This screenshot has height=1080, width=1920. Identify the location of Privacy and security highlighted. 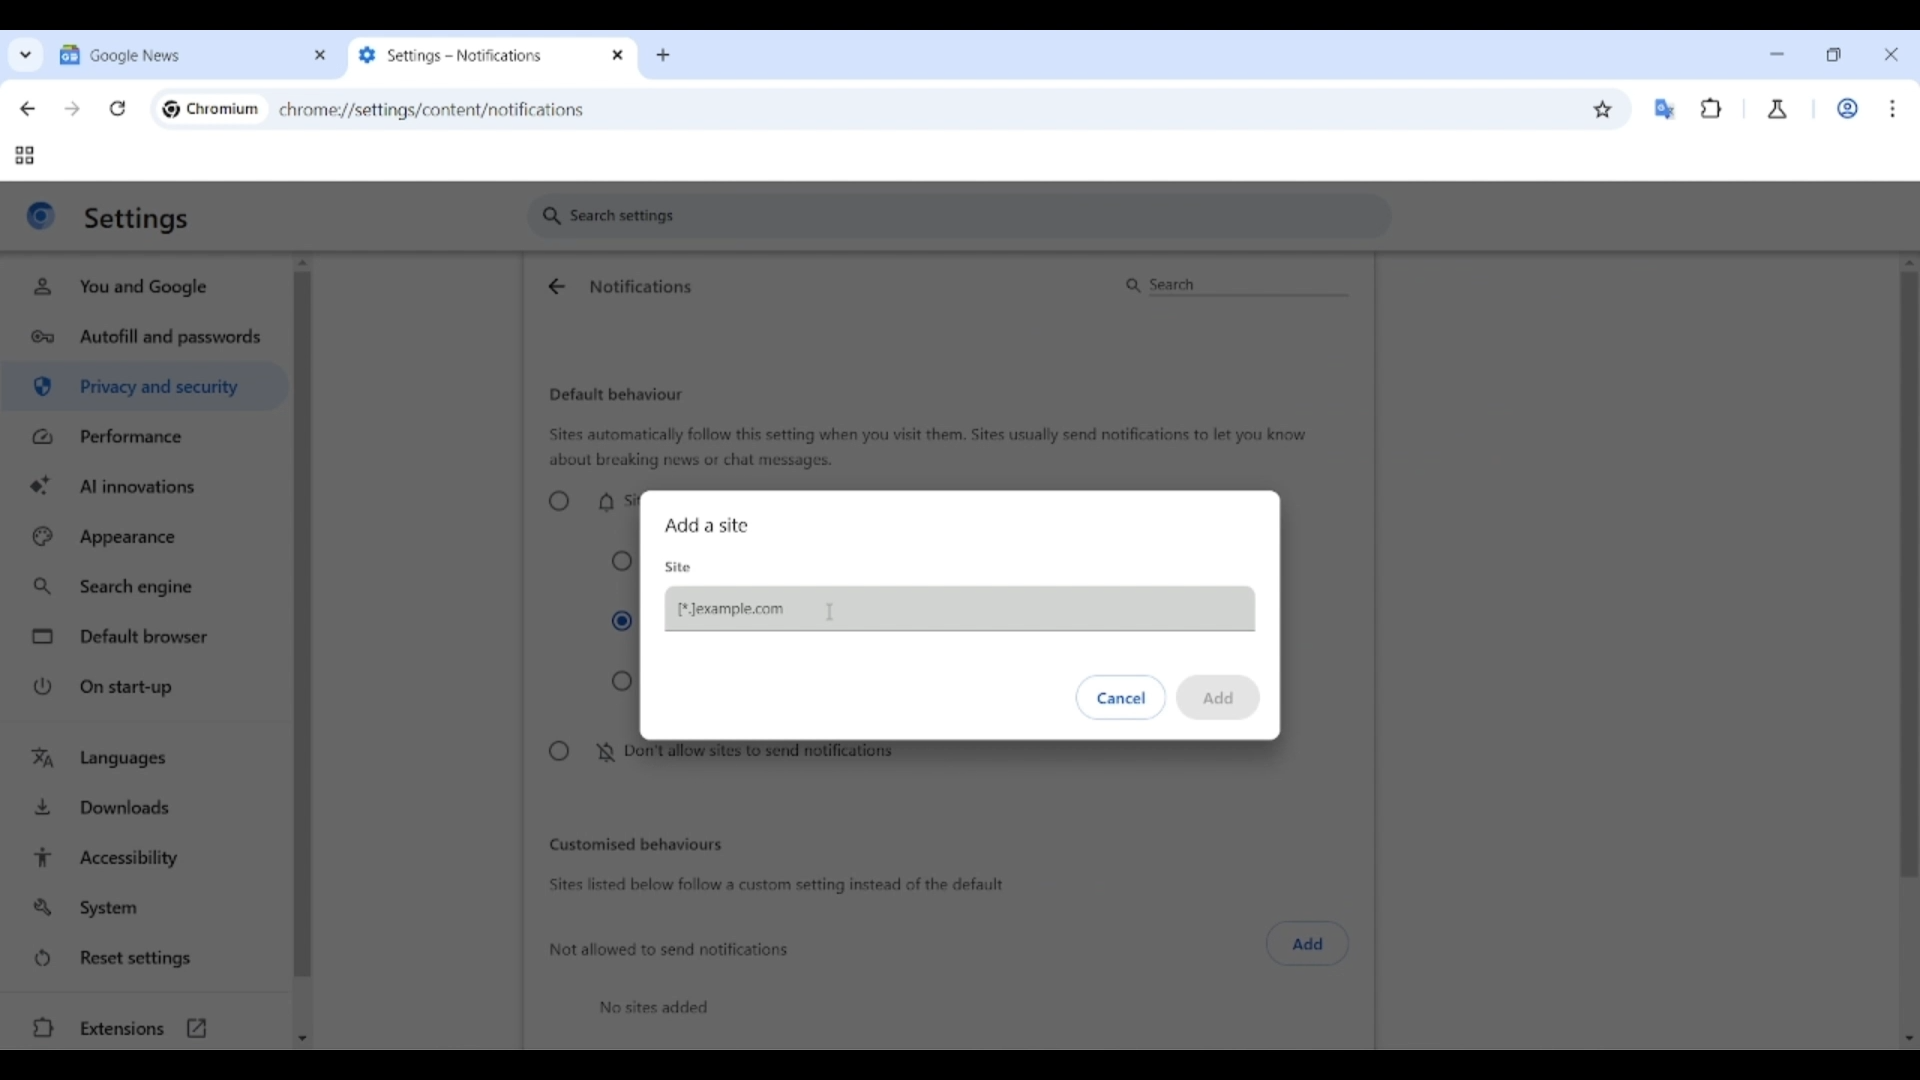
(142, 390).